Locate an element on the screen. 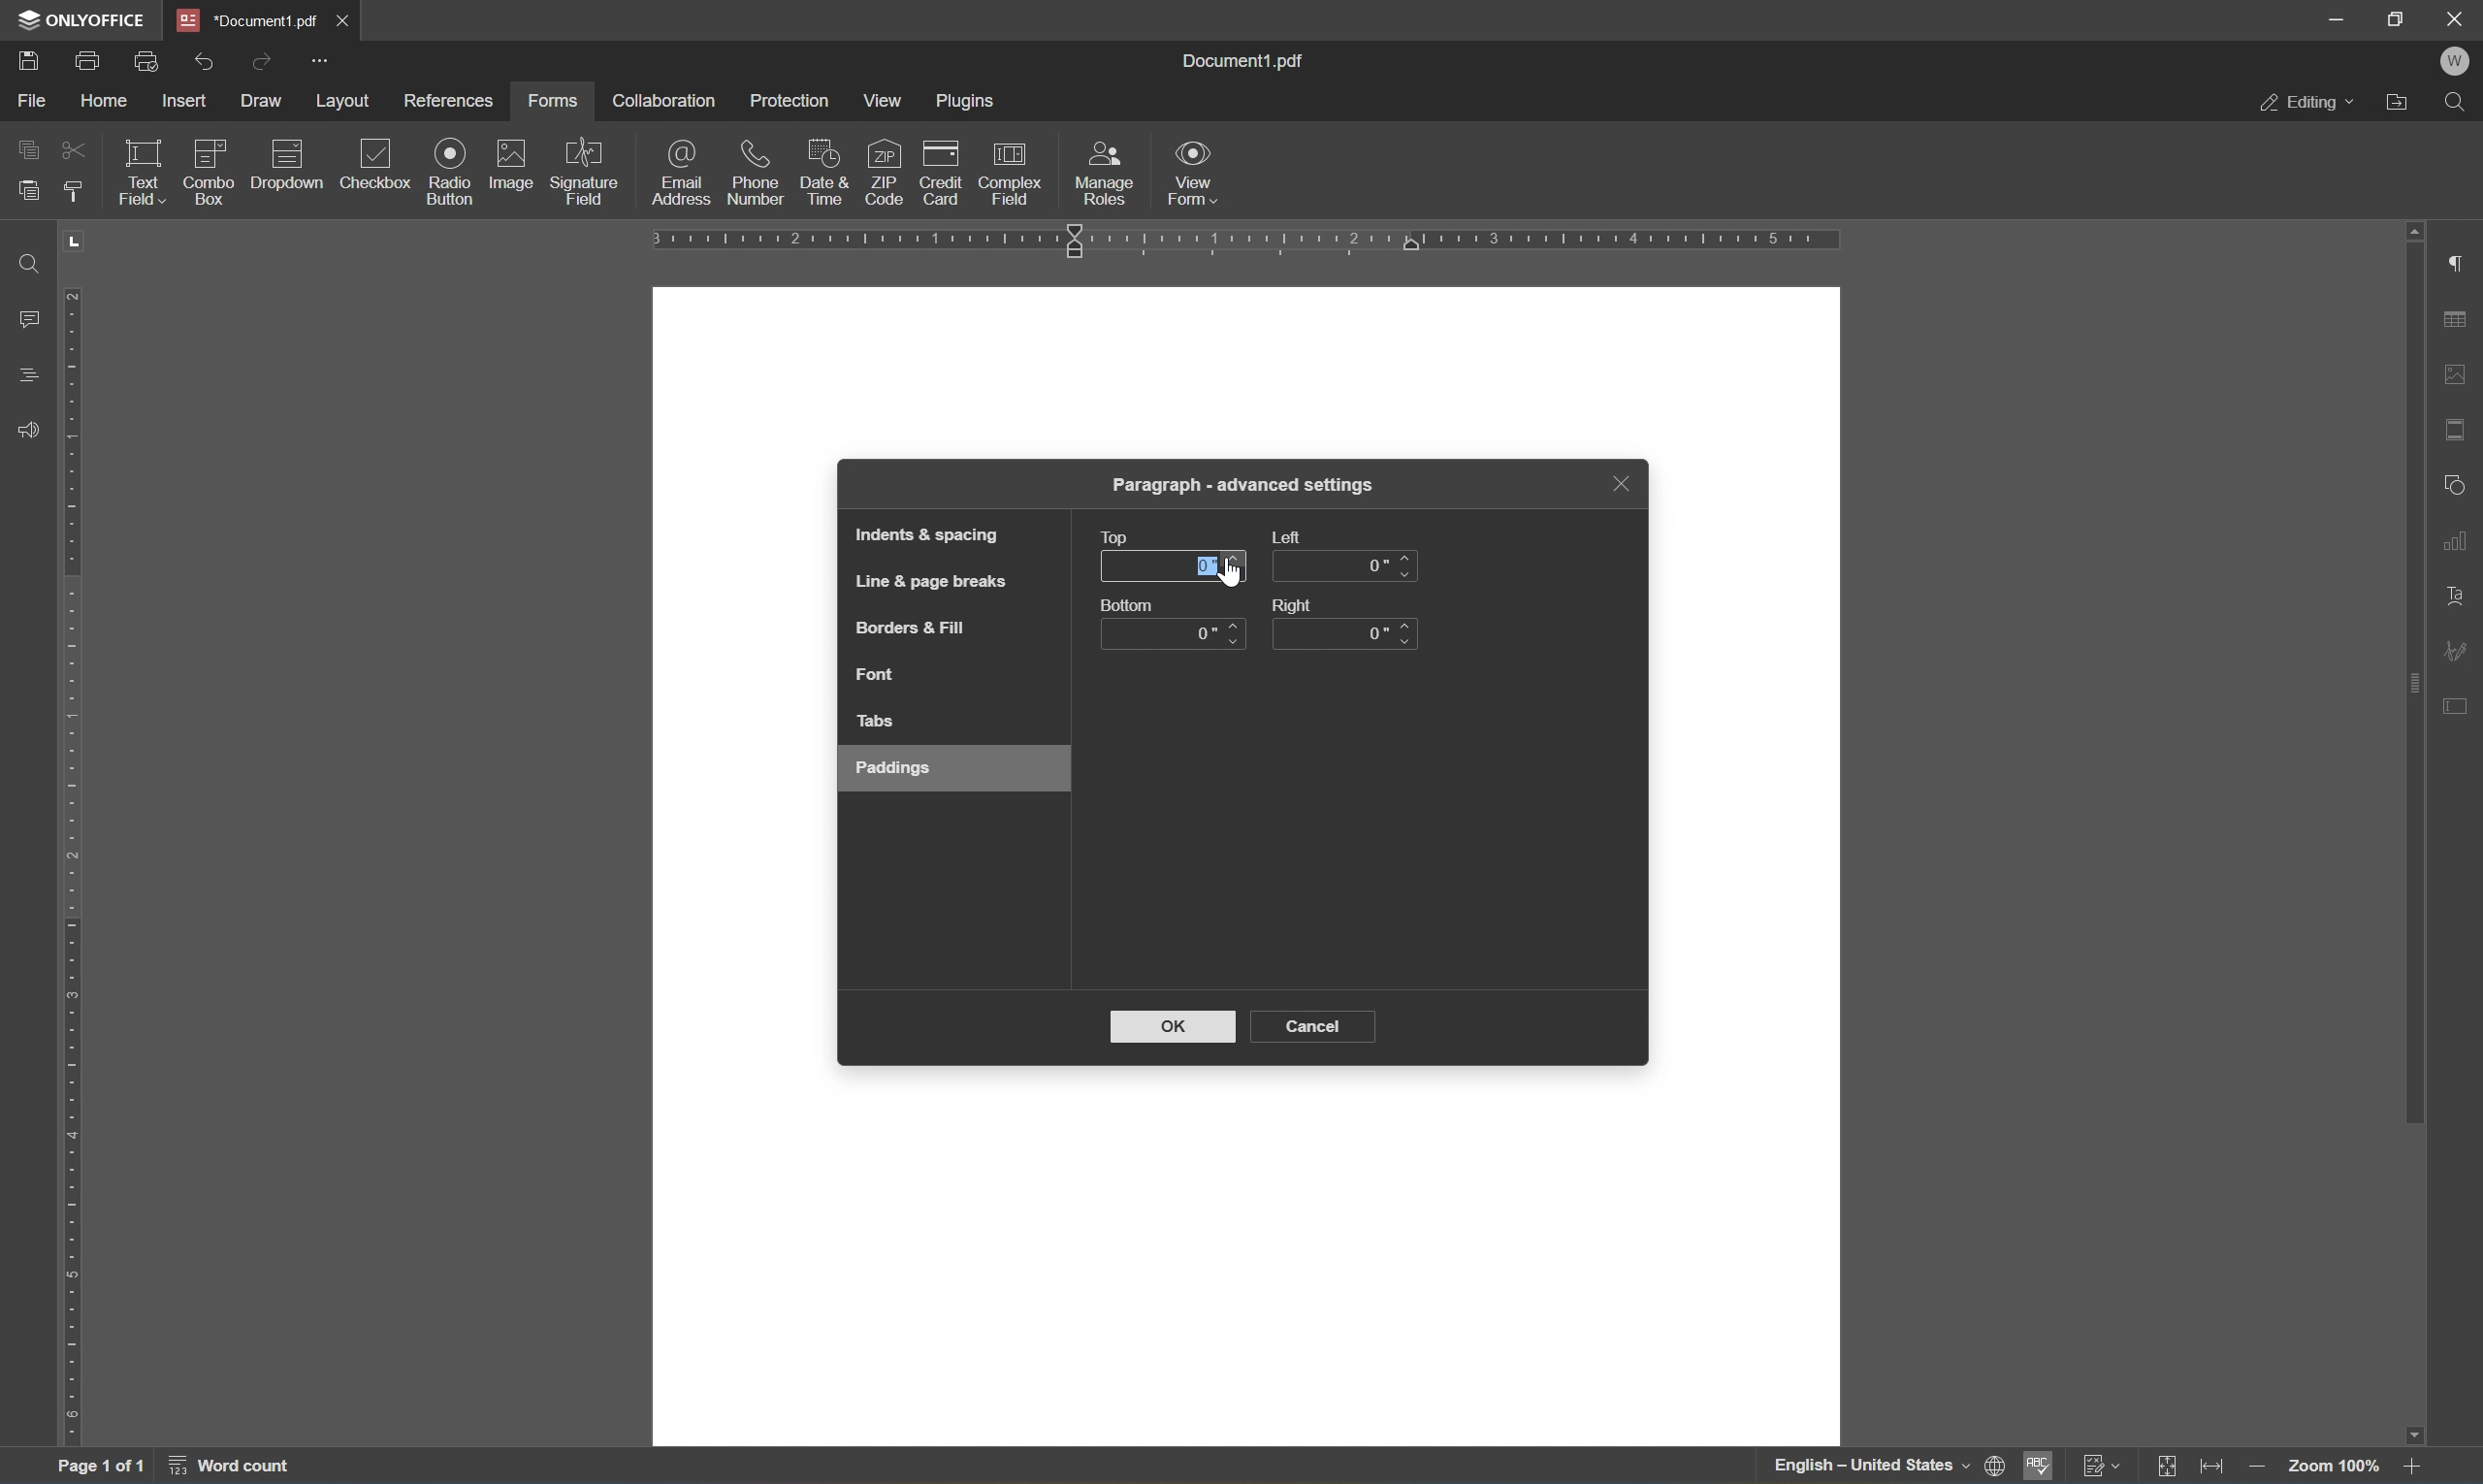  comments is located at coordinates (27, 317).